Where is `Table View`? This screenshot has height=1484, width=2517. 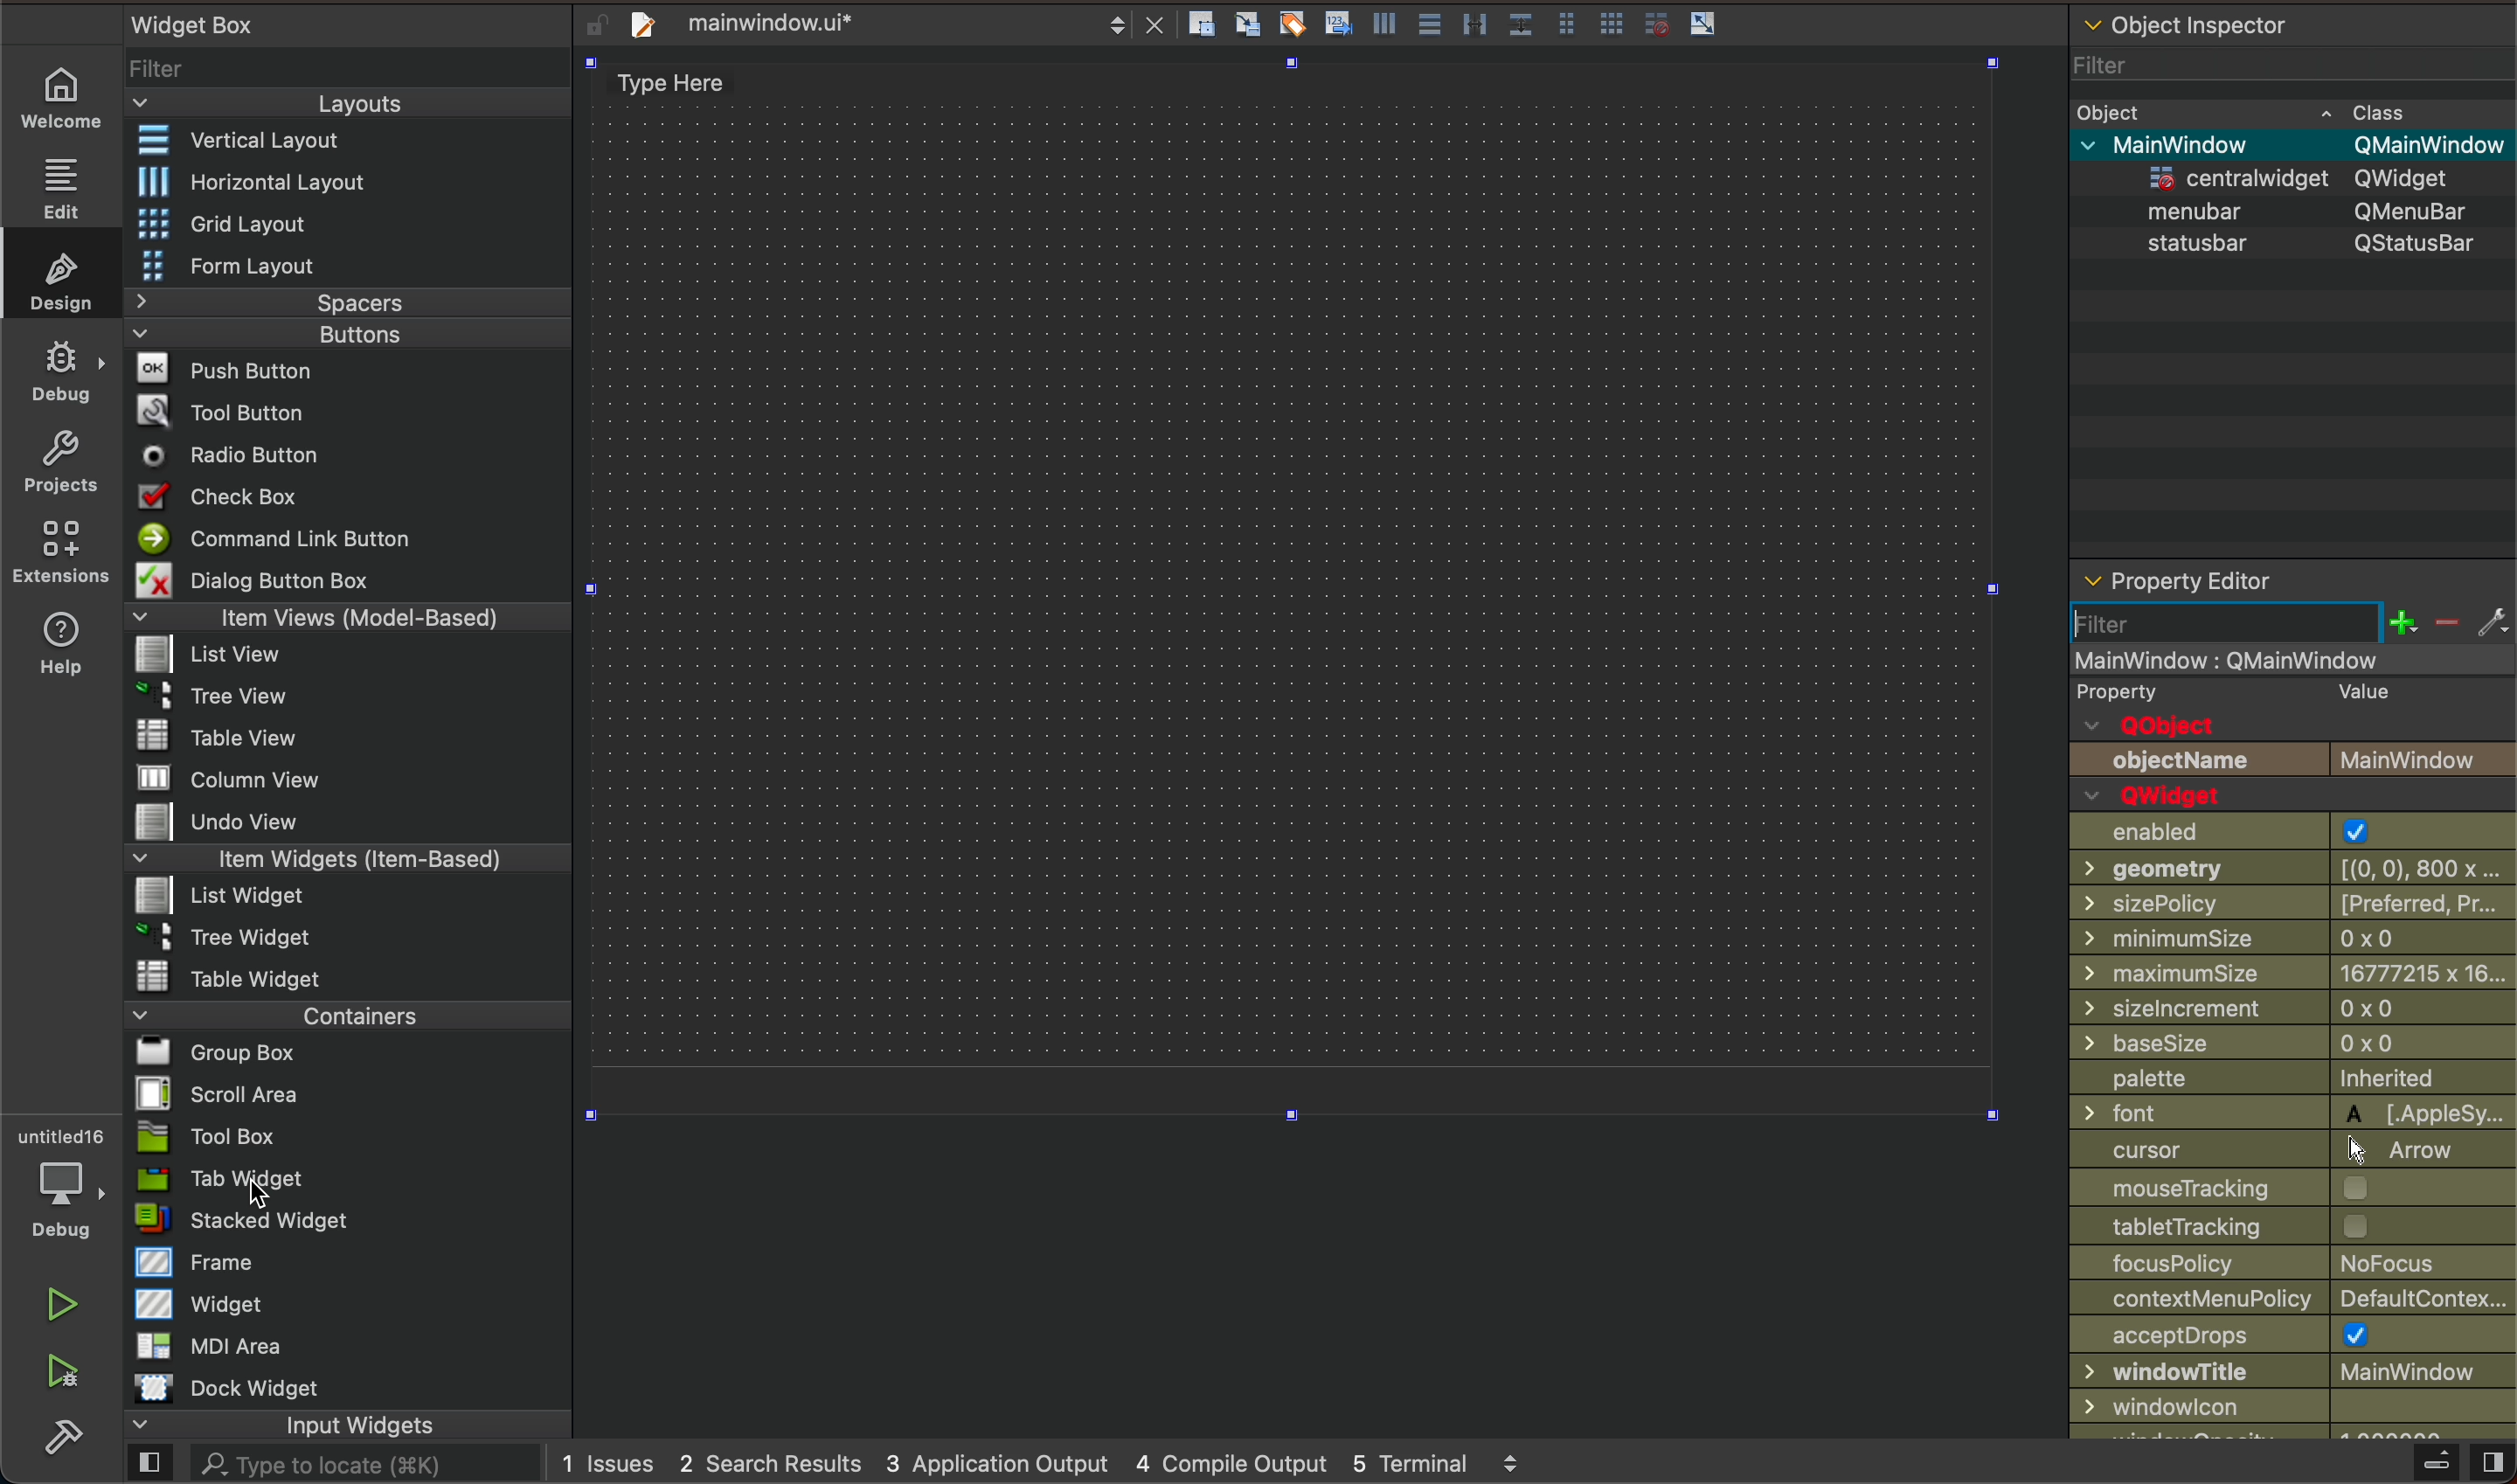 Table View is located at coordinates (193, 729).